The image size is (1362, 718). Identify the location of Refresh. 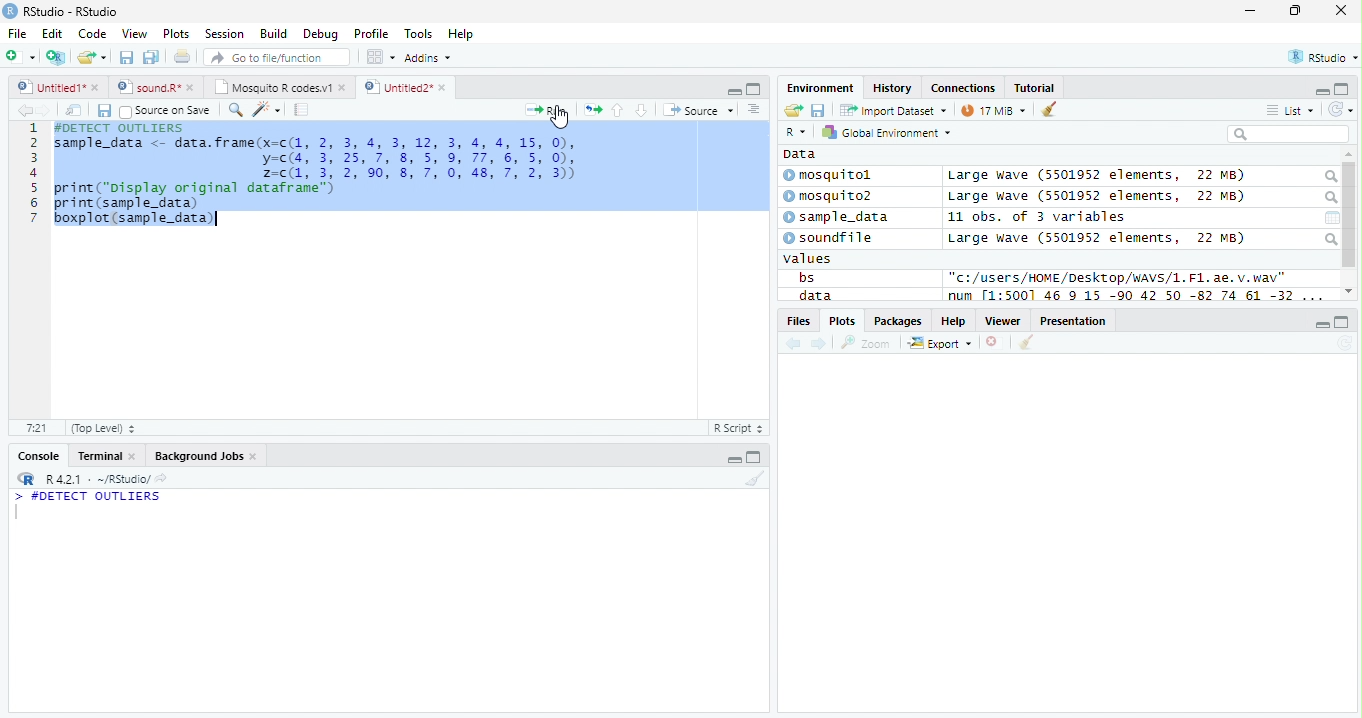
(1341, 110).